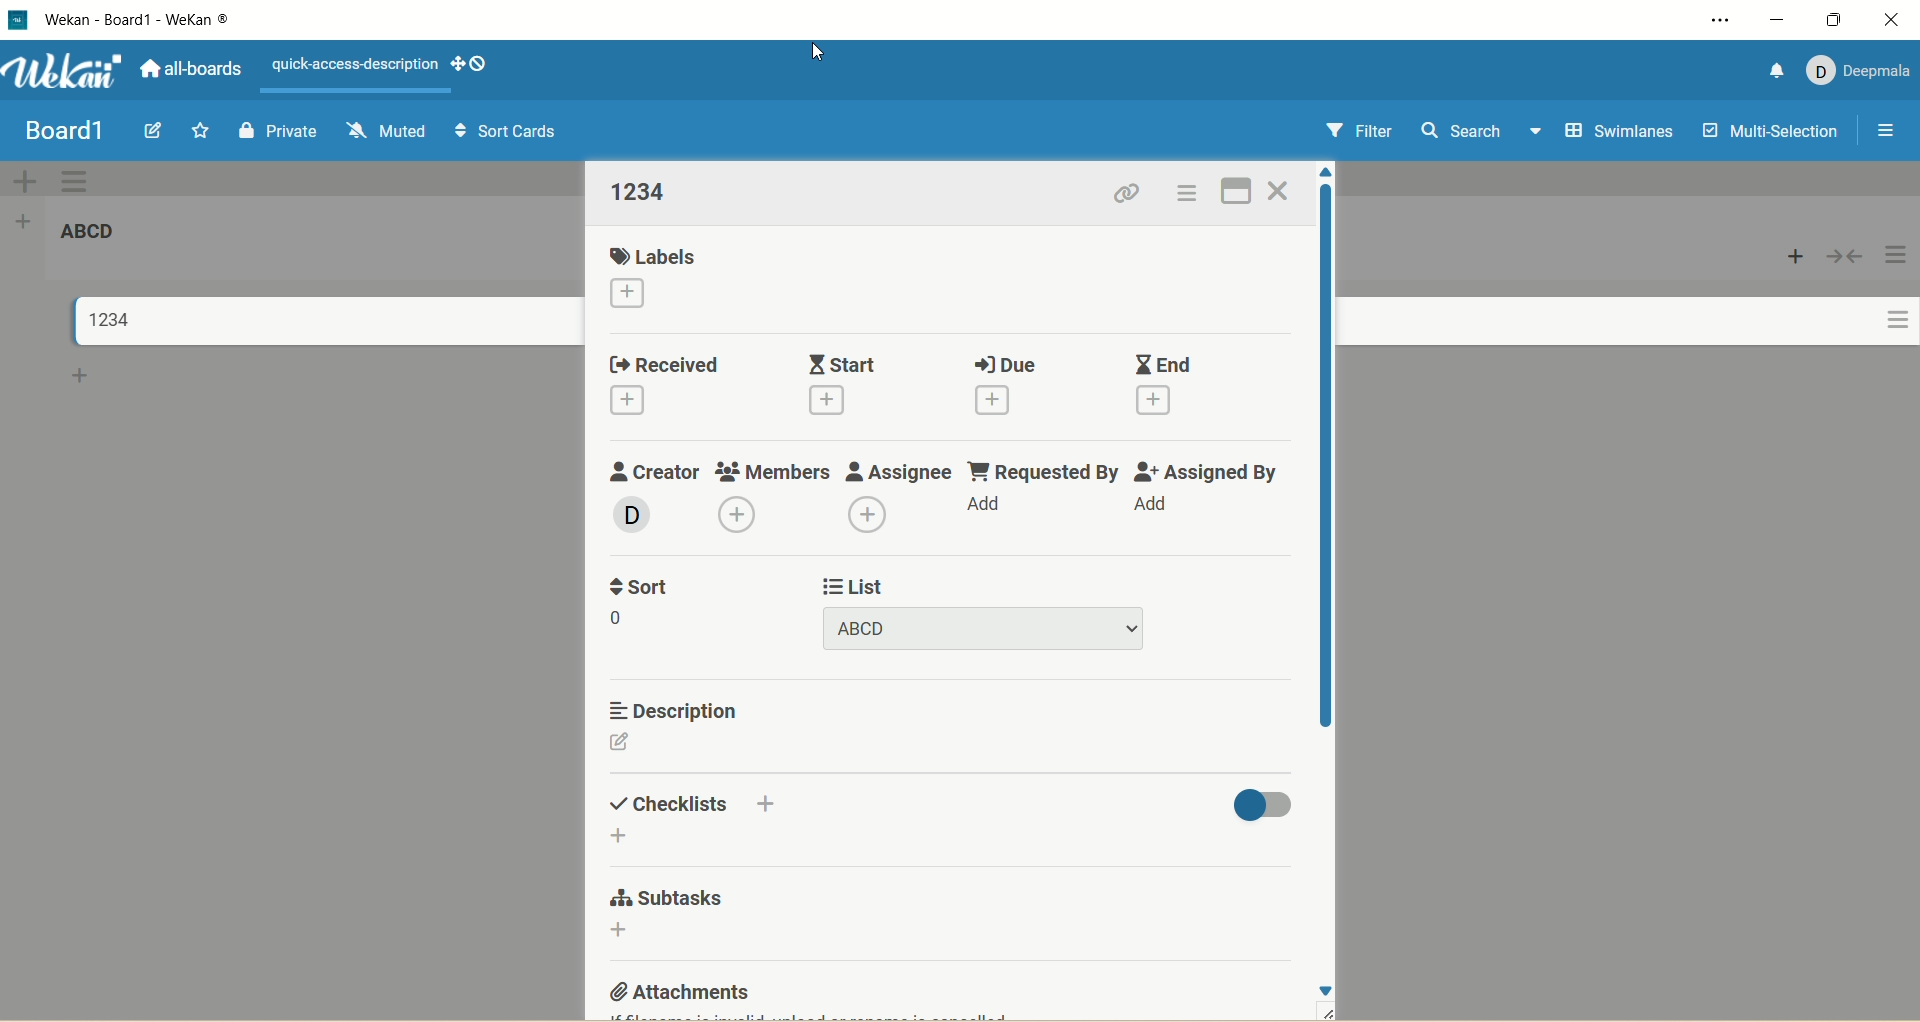 This screenshot has width=1920, height=1022. I want to click on text, so click(355, 66).